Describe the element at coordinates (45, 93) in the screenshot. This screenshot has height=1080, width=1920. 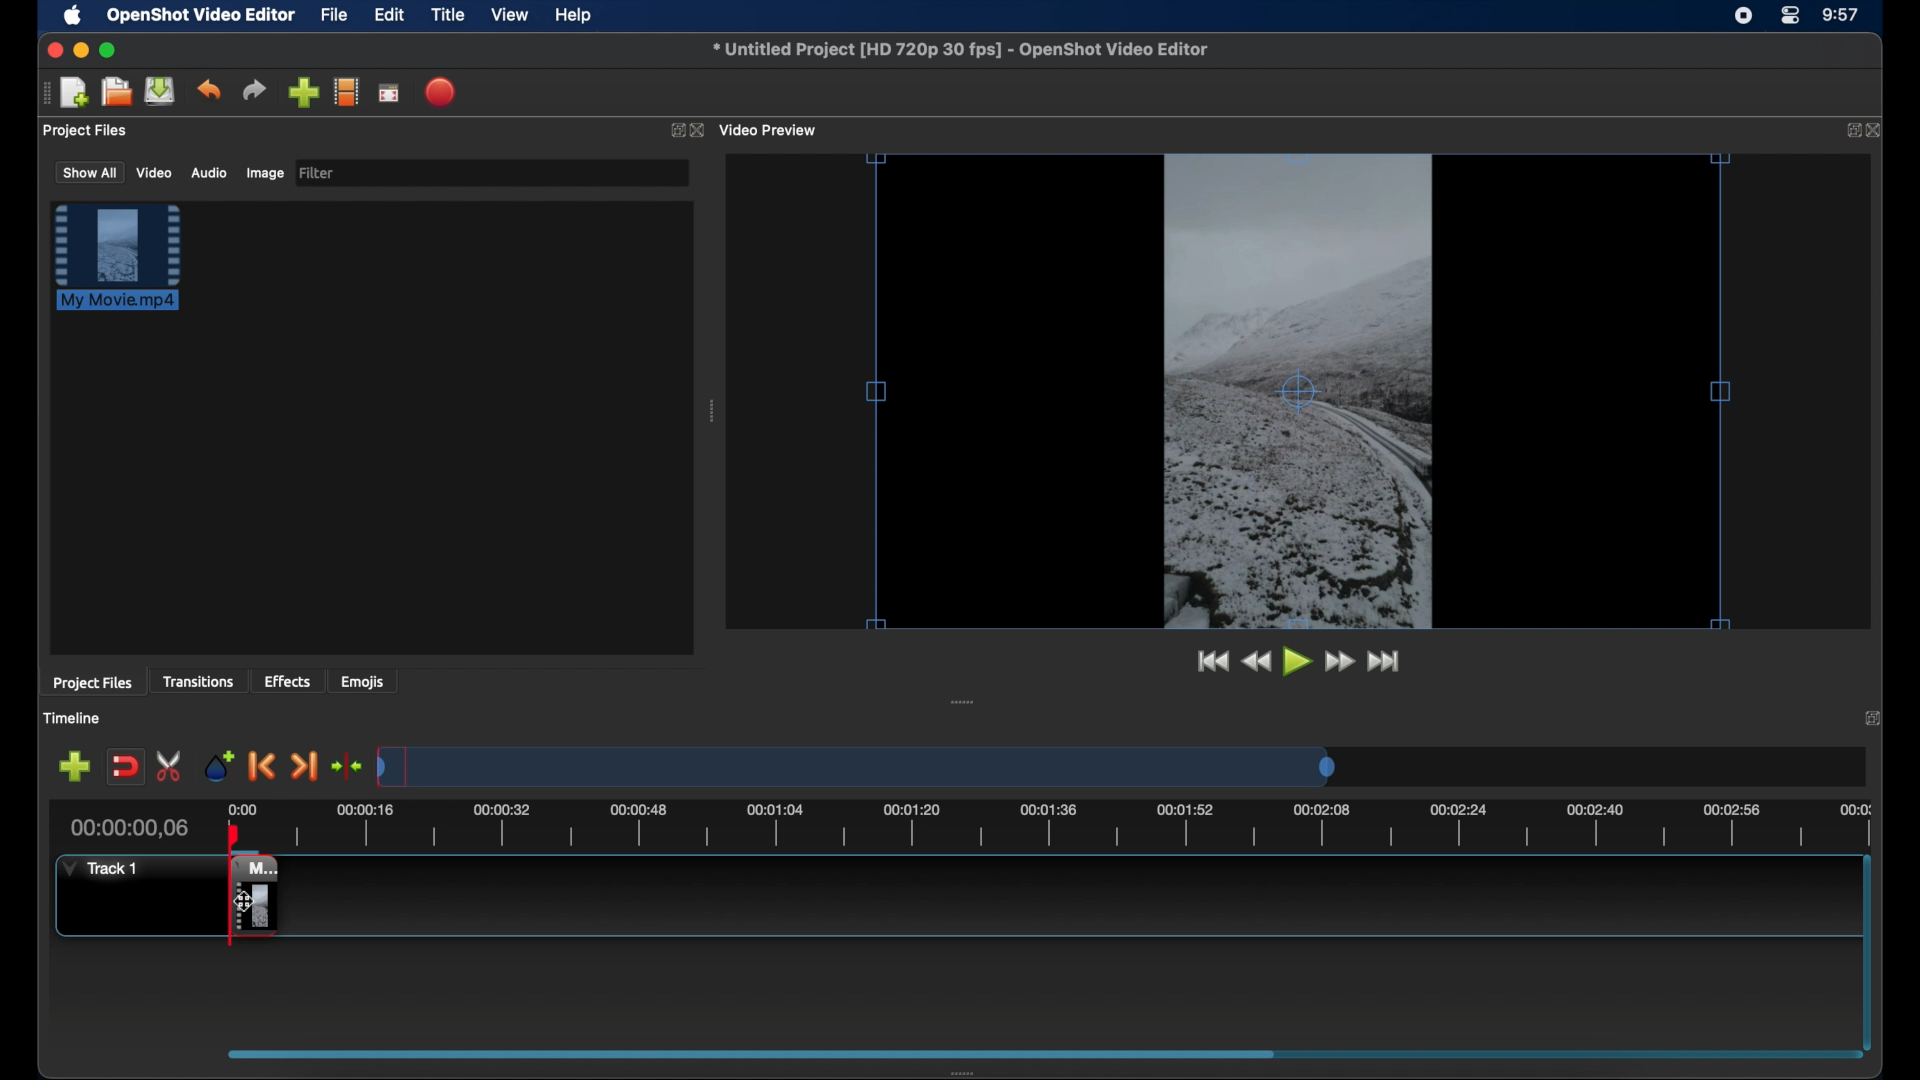
I see `drag handle` at that location.